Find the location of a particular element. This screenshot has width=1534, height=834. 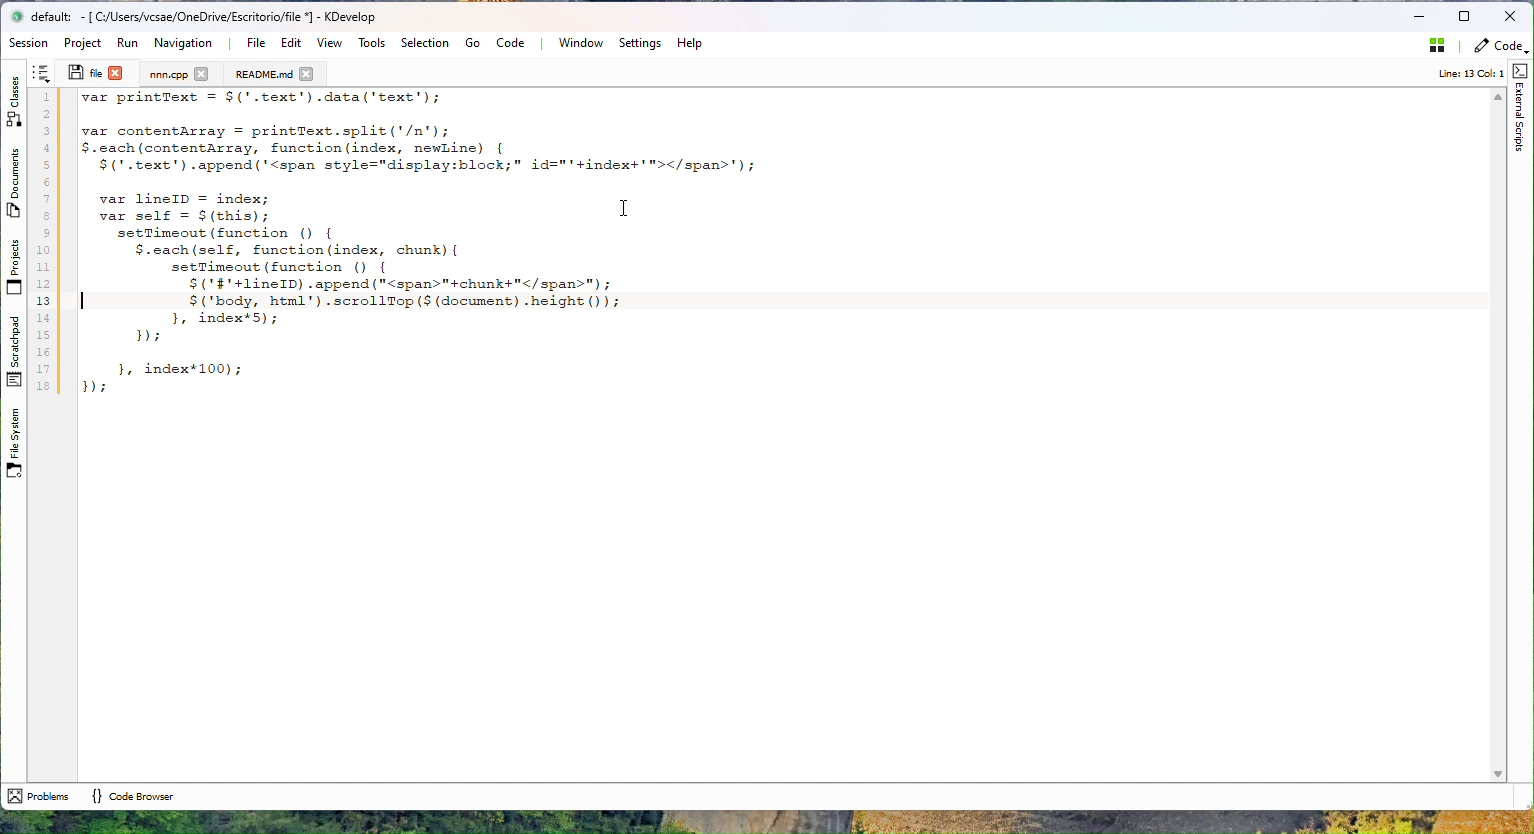

code is located at coordinates (1499, 49).